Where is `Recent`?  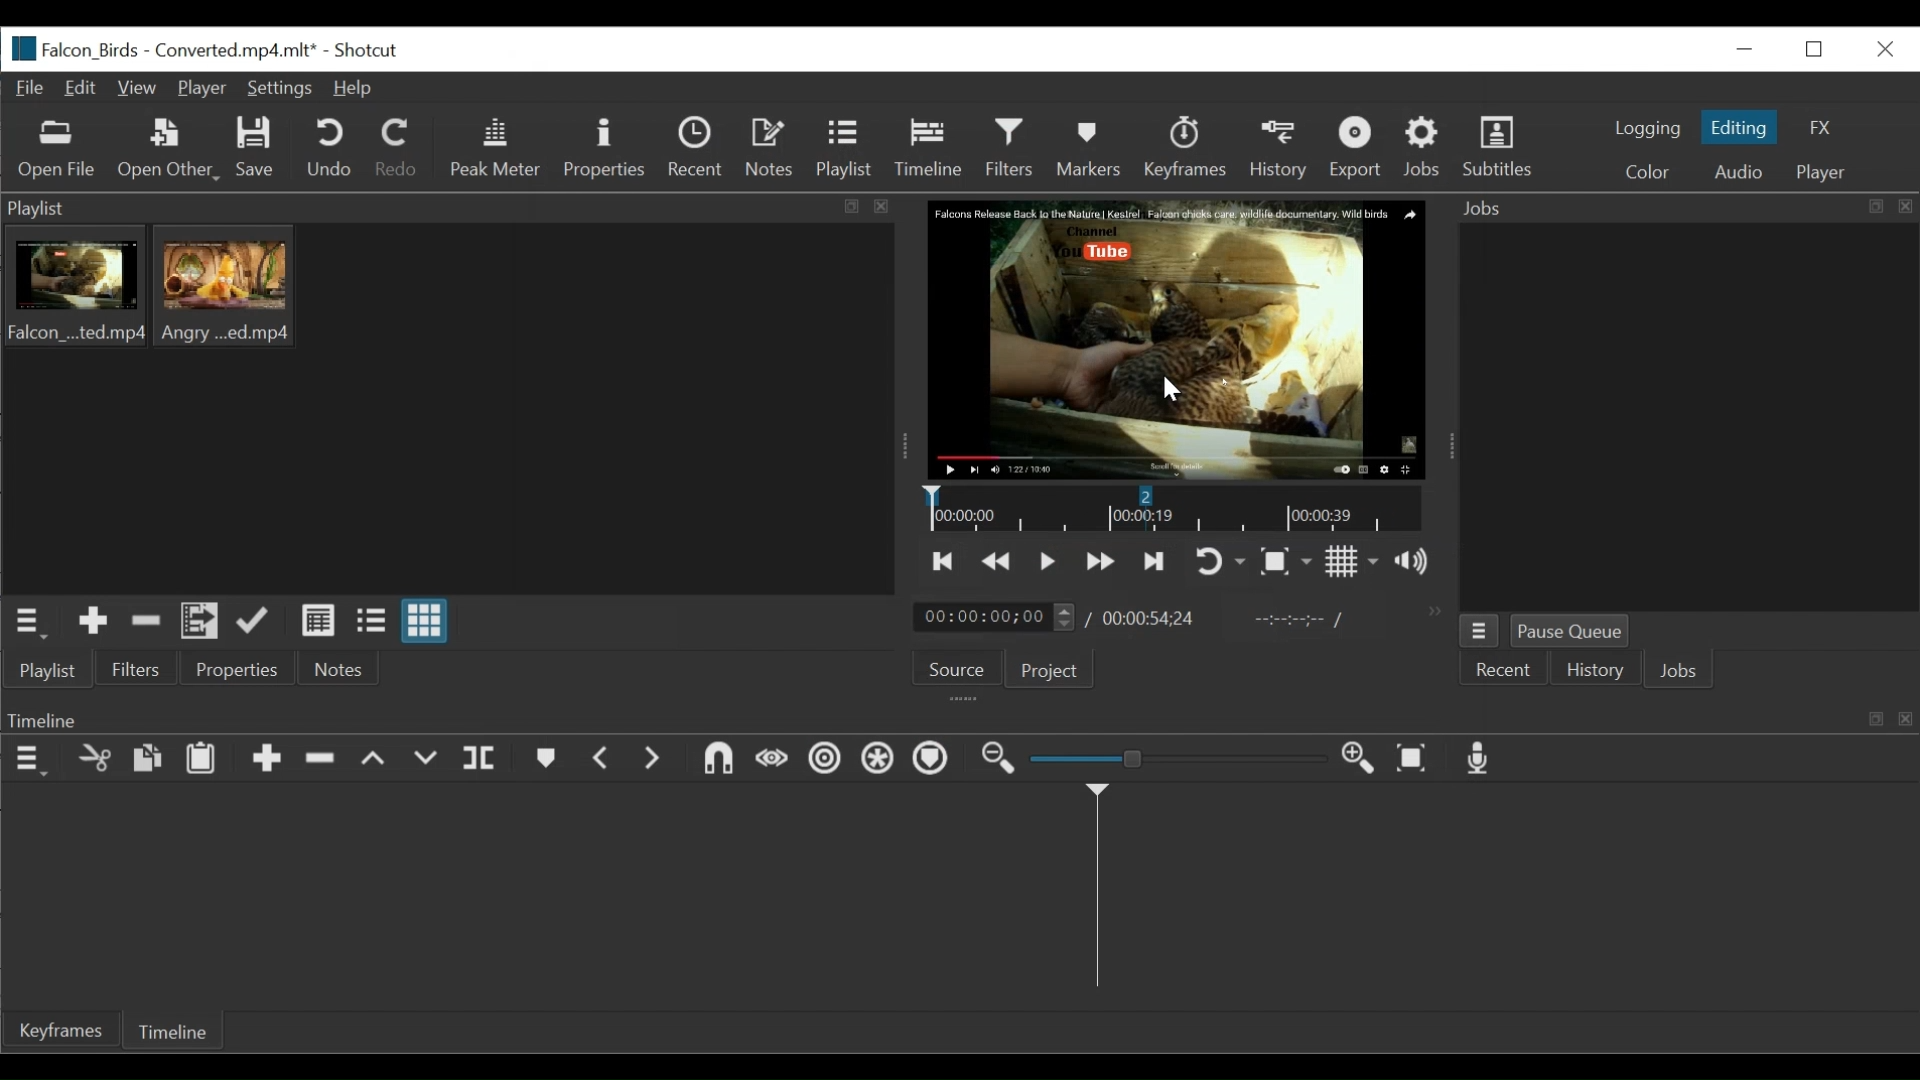 Recent is located at coordinates (691, 147).